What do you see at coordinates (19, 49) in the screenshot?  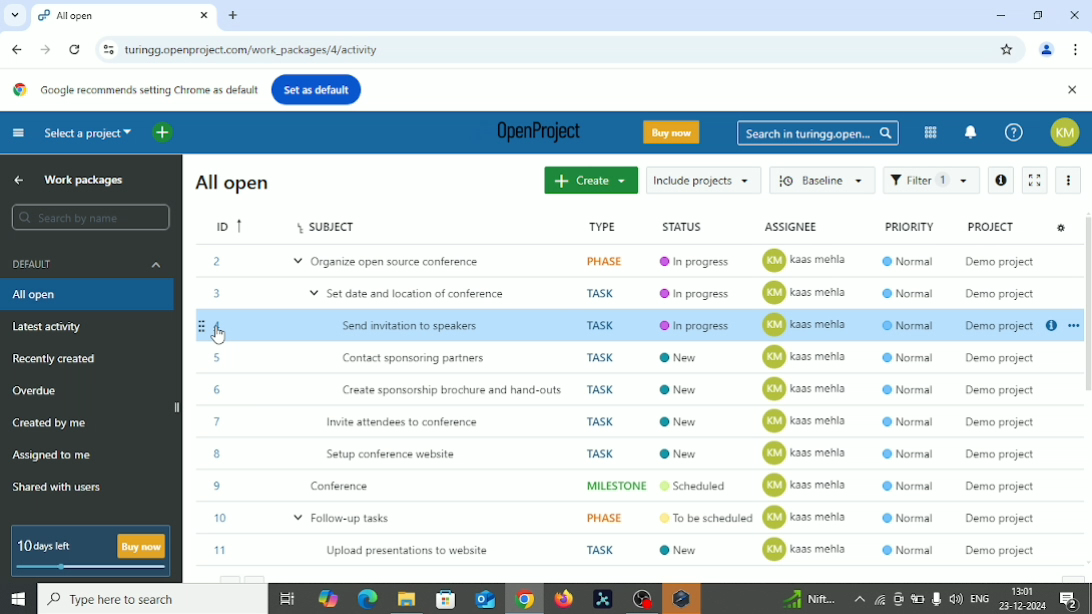 I see `Back` at bounding box center [19, 49].